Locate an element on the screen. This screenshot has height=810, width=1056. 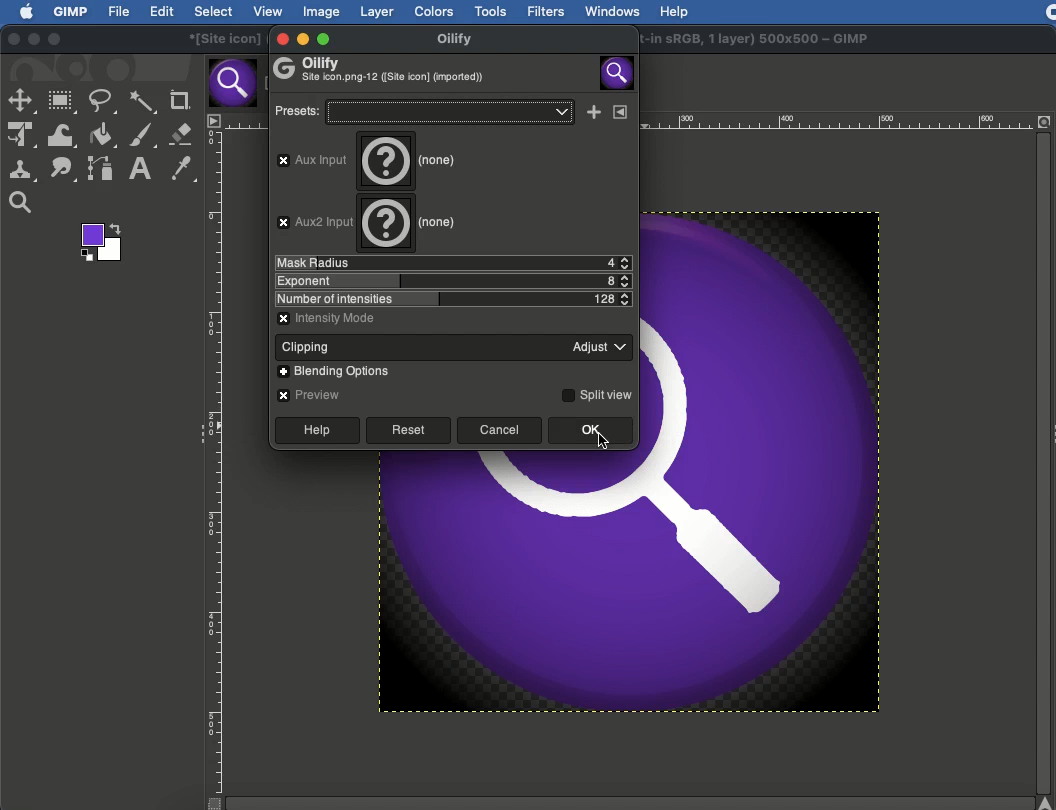
File is located at coordinates (120, 12).